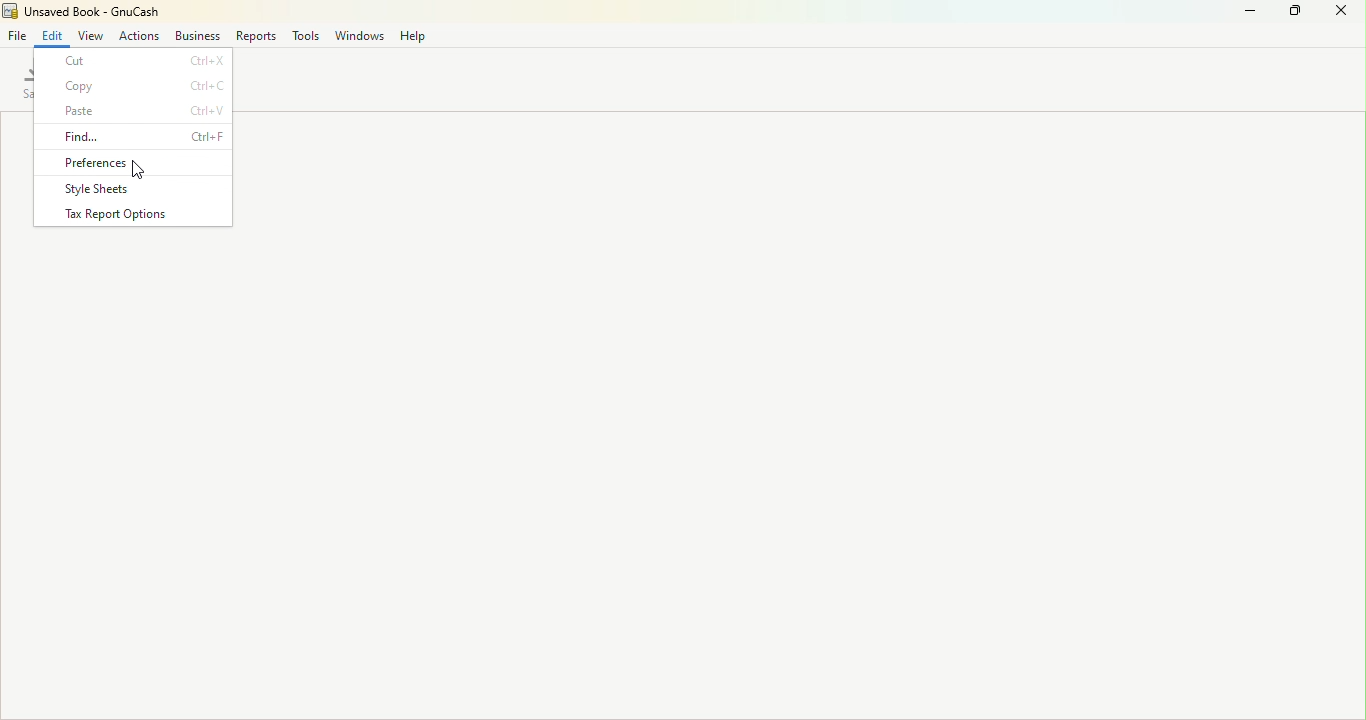 The image size is (1366, 720). I want to click on Help, so click(415, 35).